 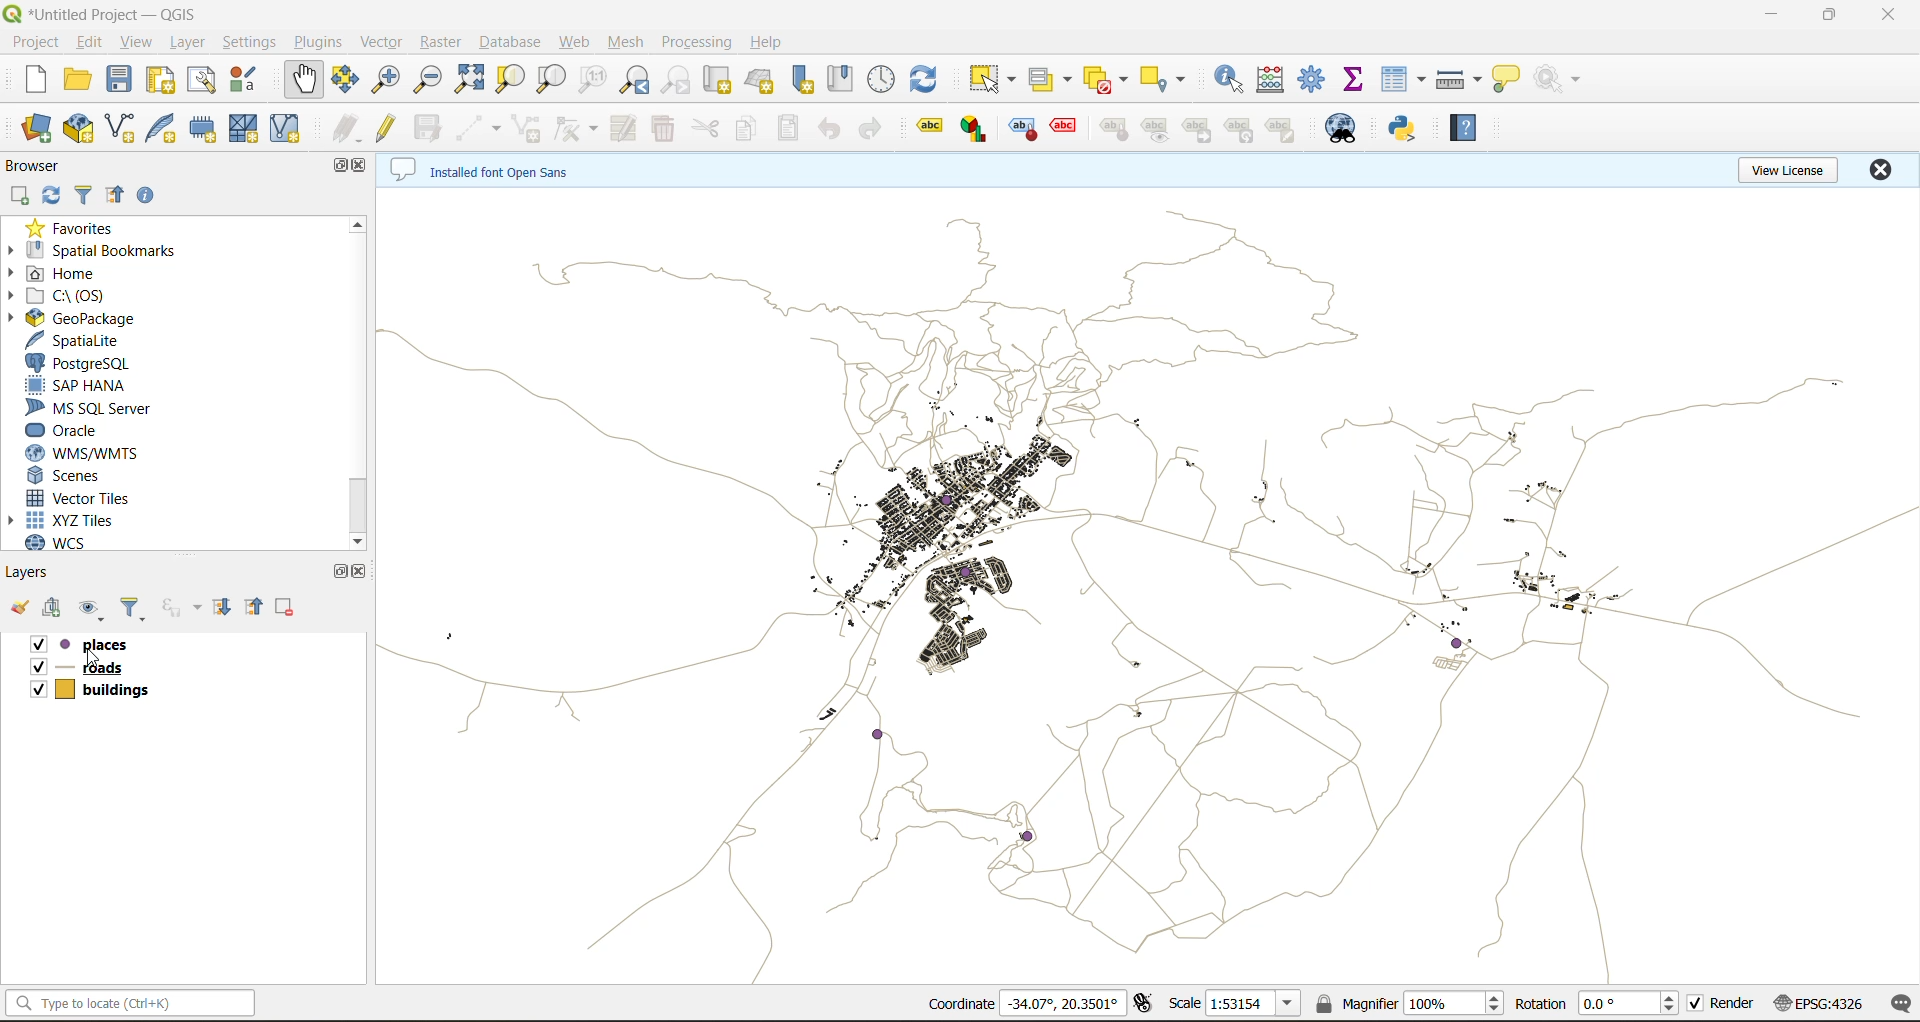 I want to click on no action, so click(x=1559, y=79).